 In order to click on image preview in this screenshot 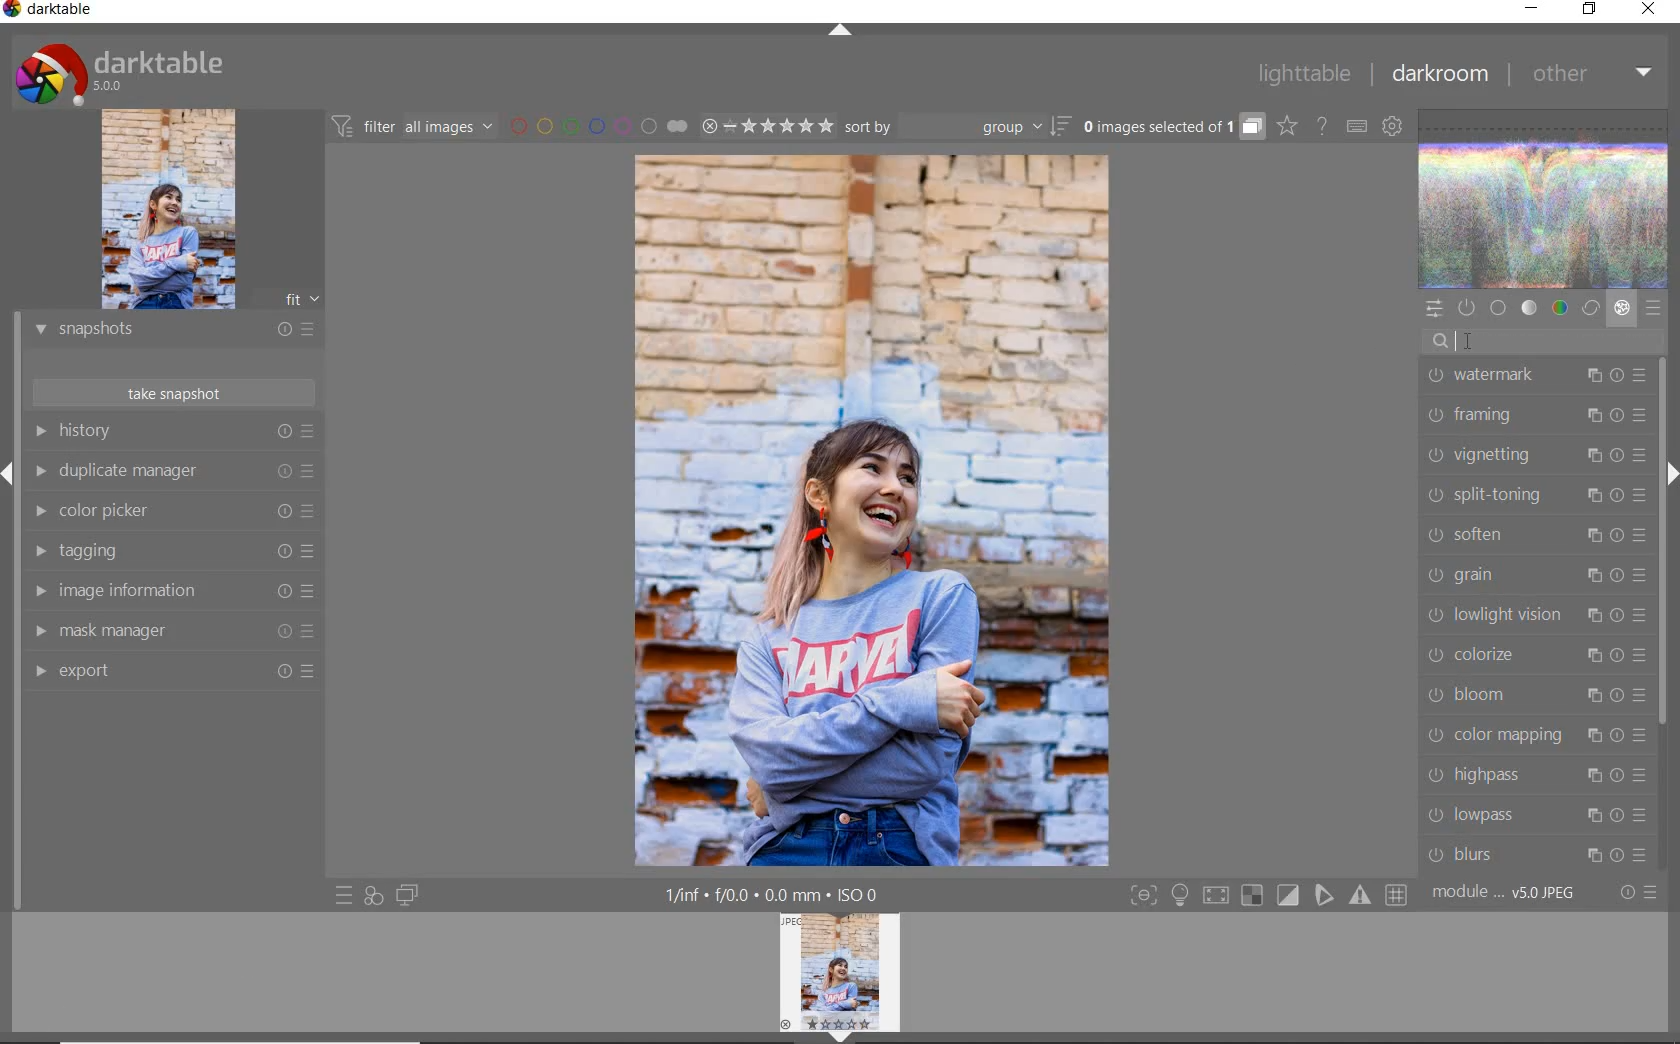, I will do `click(198, 210)`.